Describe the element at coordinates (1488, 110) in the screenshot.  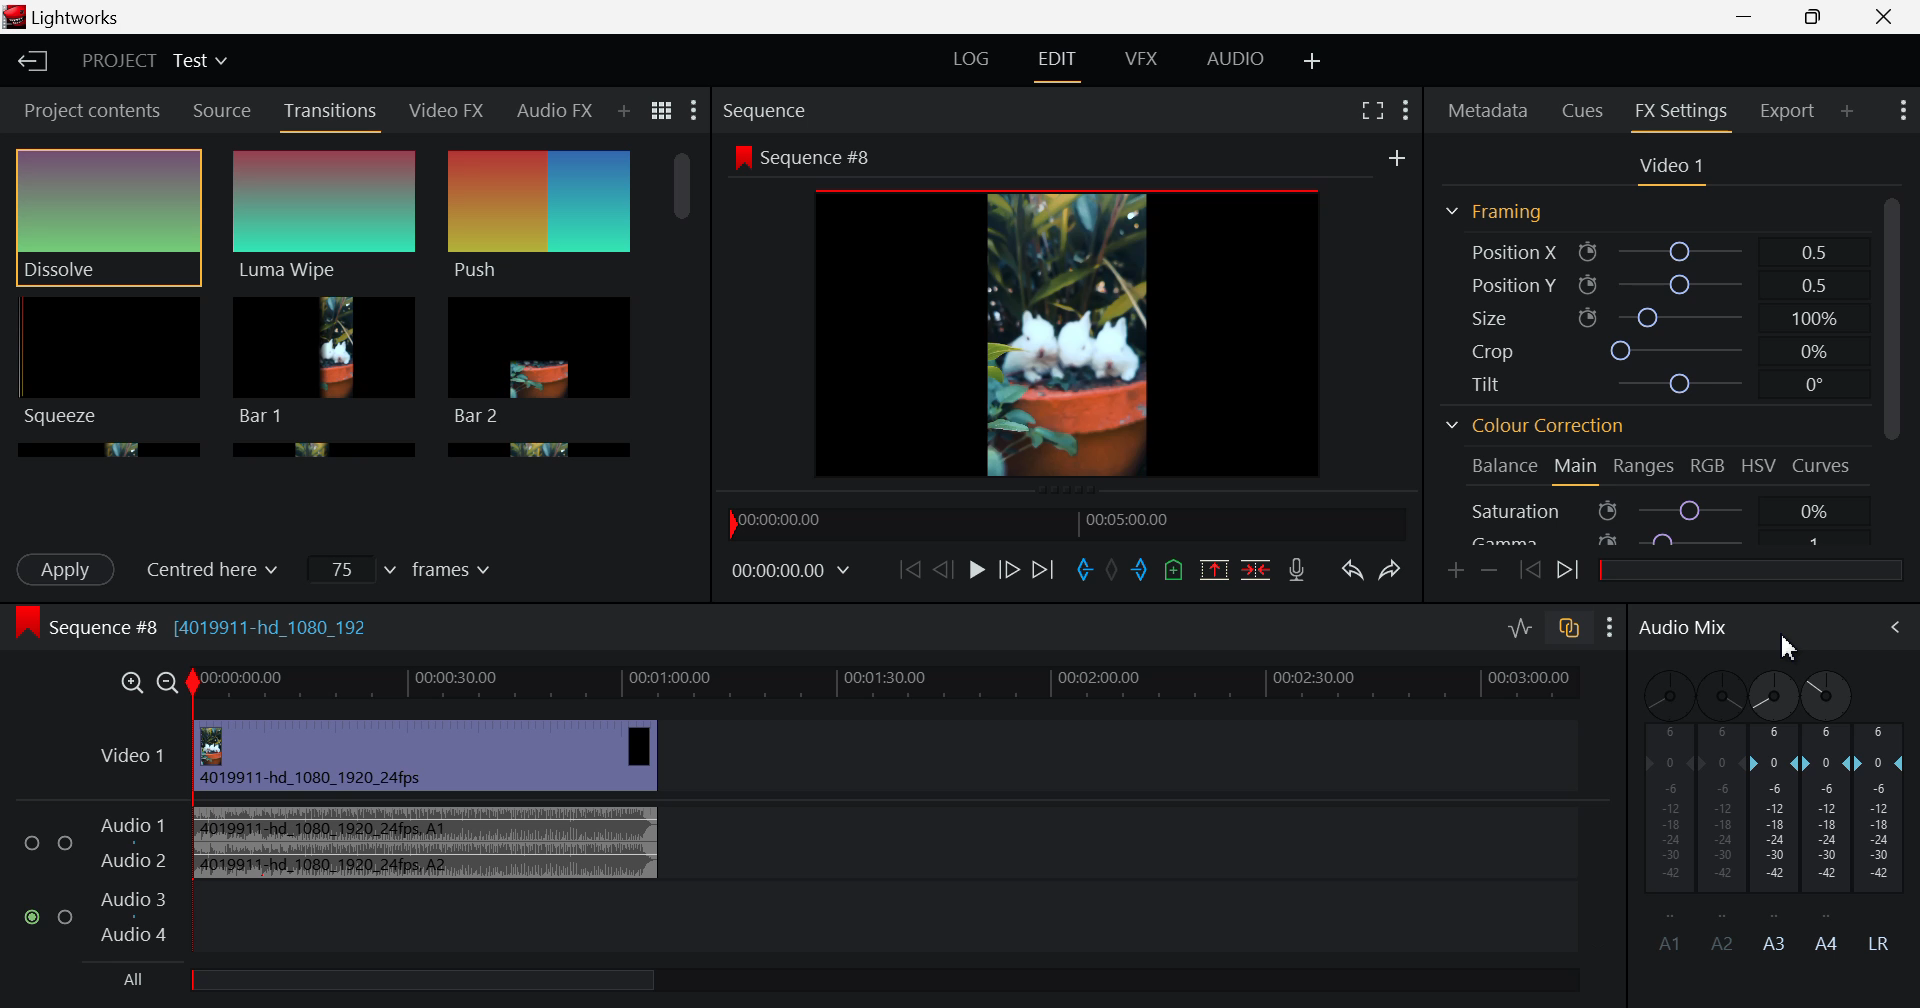
I see `Metadata` at that location.